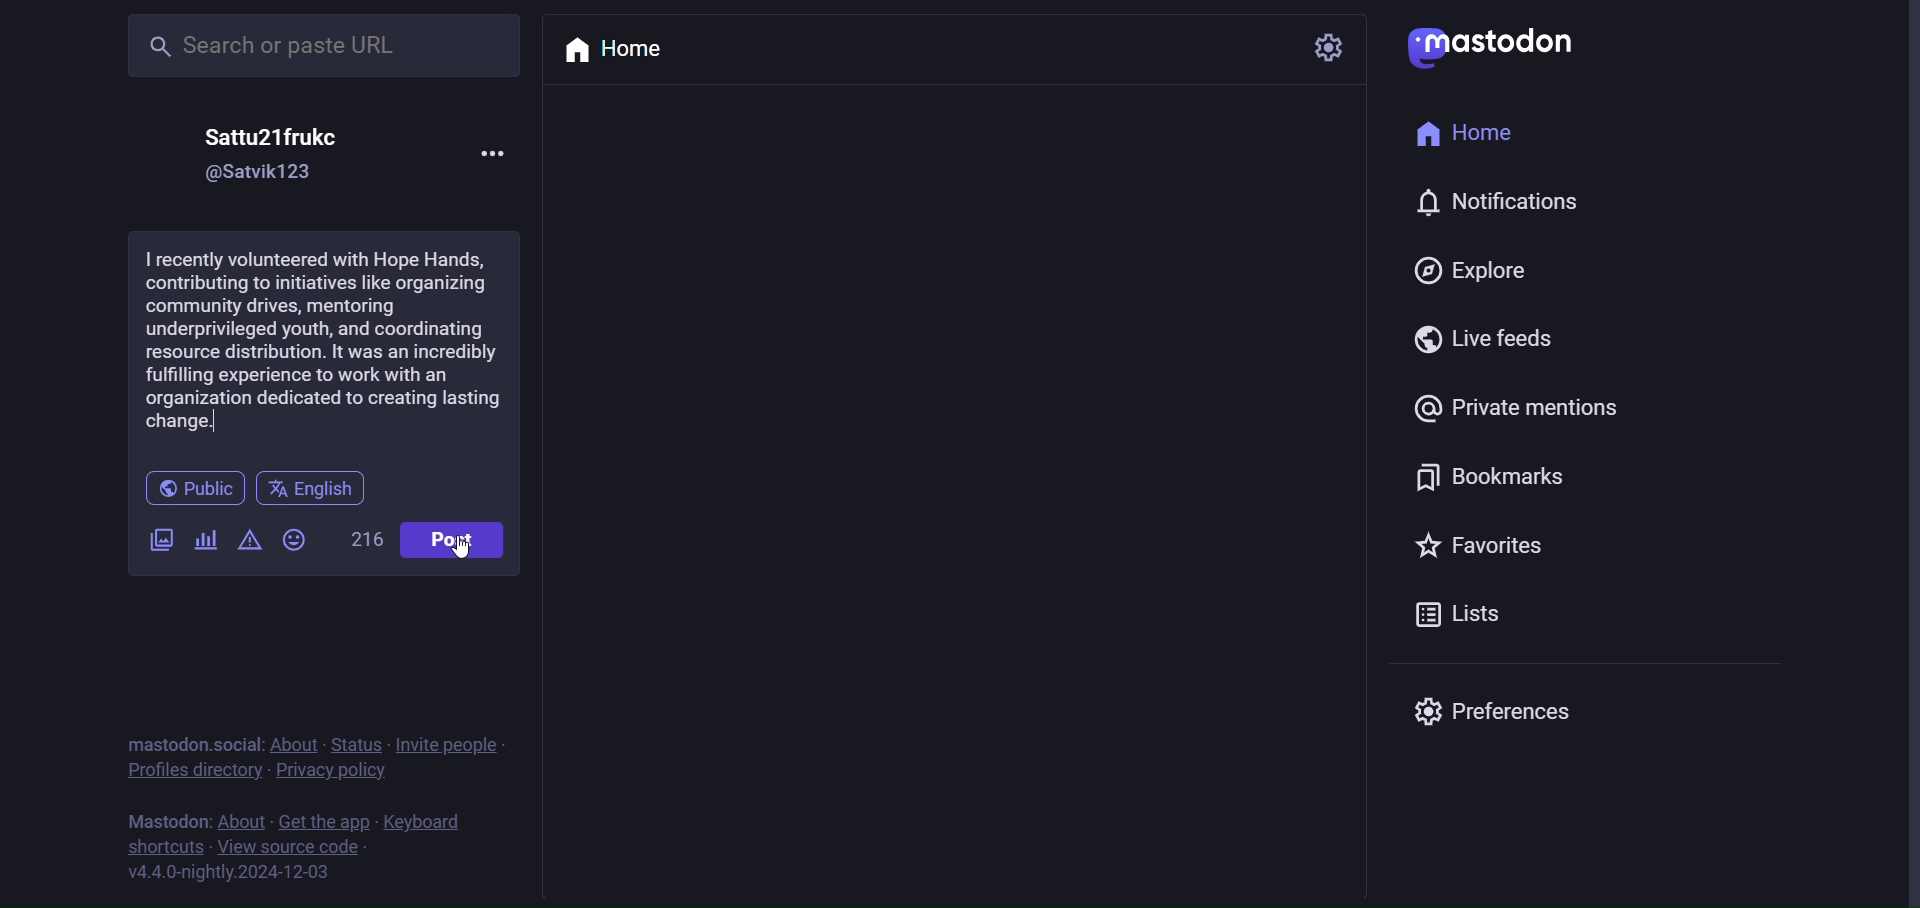 The height and width of the screenshot is (908, 1920). What do you see at coordinates (1511, 406) in the screenshot?
I see `private mention` at bounding box center [1511, 406].